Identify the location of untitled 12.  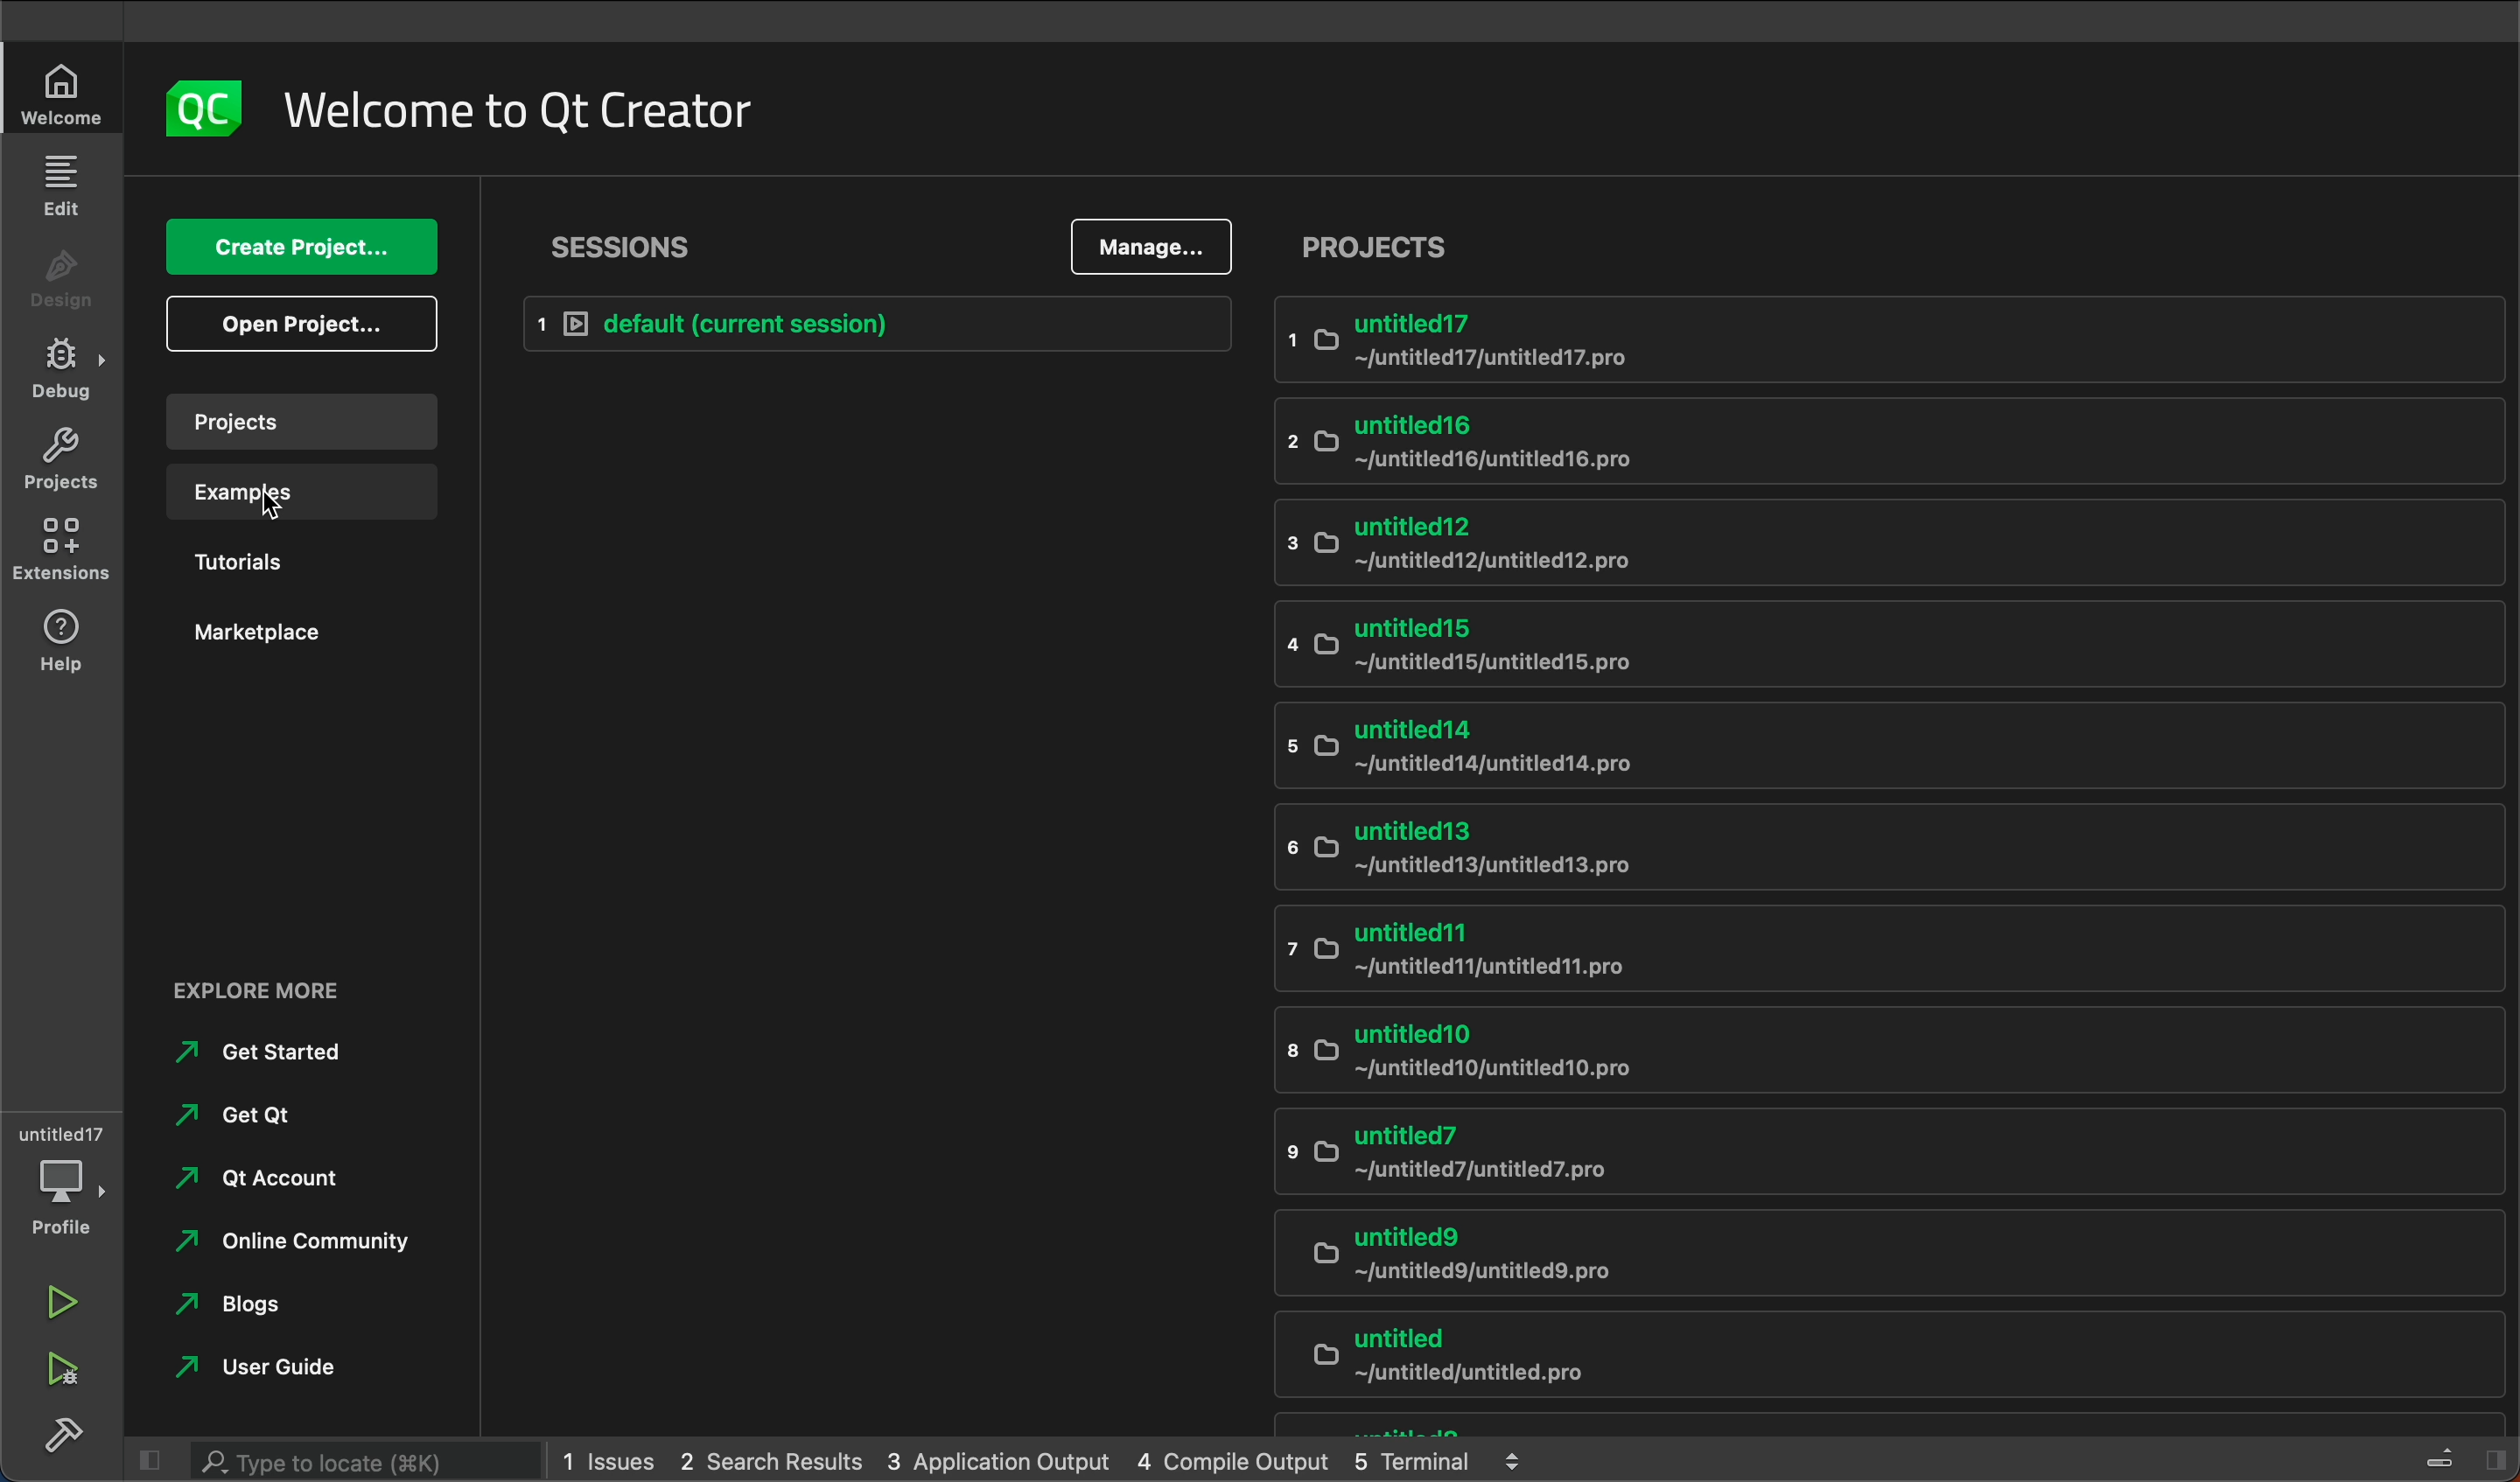
(1887, 540).